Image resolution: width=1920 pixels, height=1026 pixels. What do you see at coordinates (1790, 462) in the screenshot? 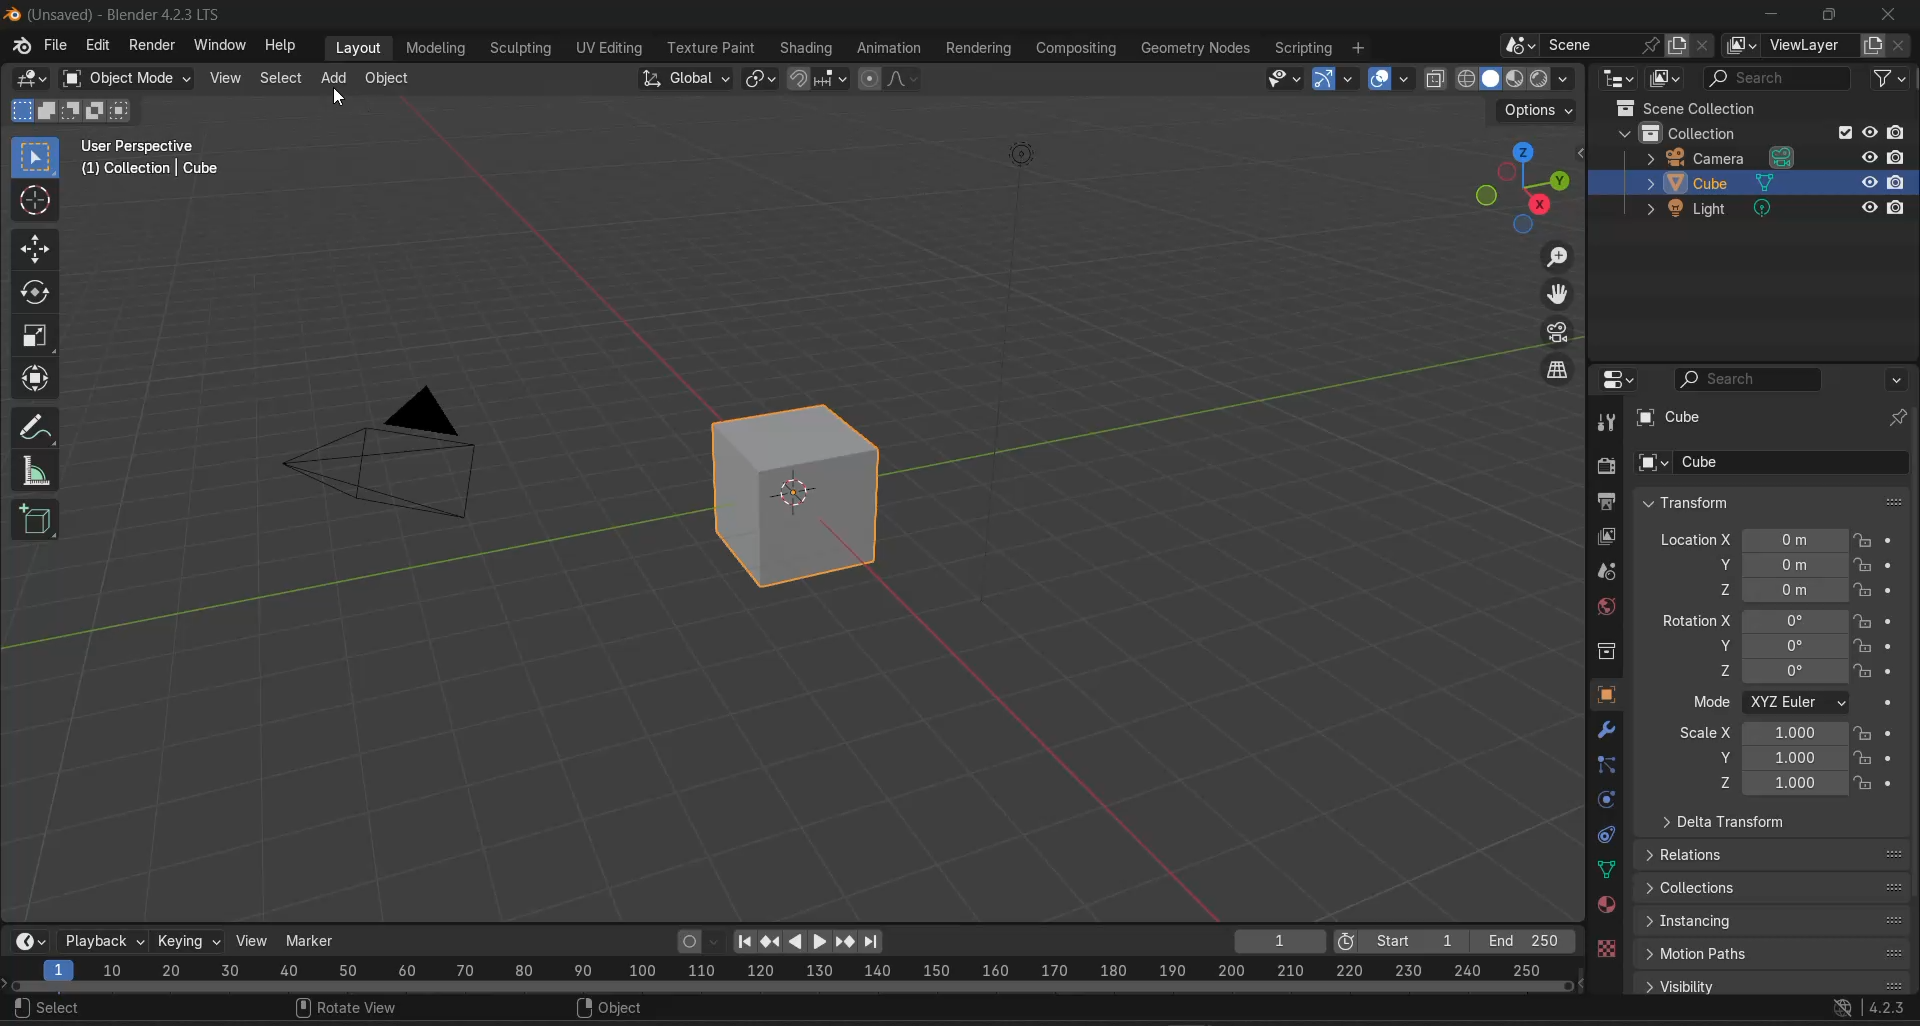
I see `name object data-block` at bounding box center [1790, 462].